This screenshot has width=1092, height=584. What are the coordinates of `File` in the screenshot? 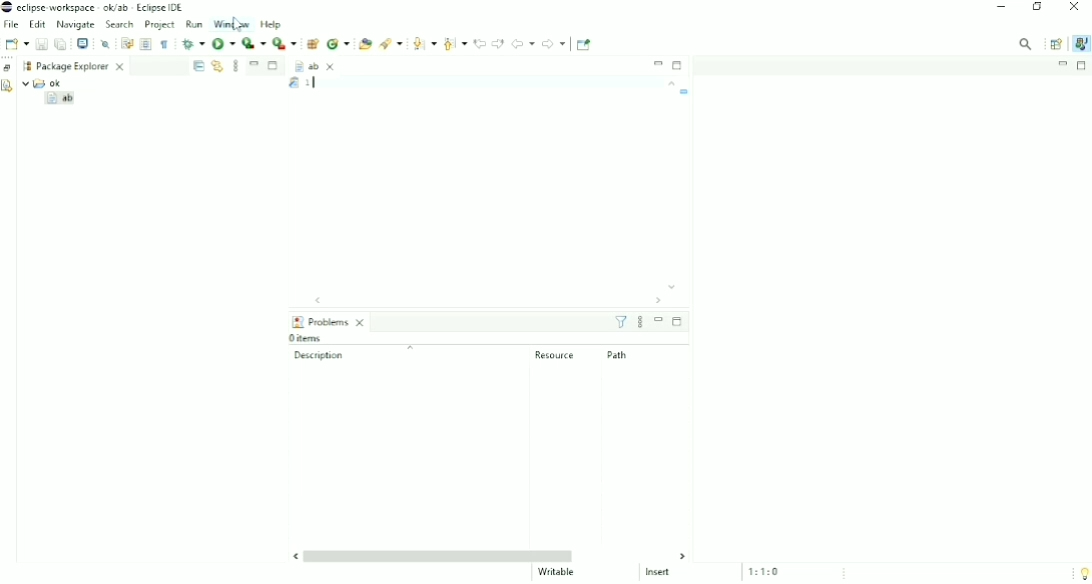 It's located at (12, 25).